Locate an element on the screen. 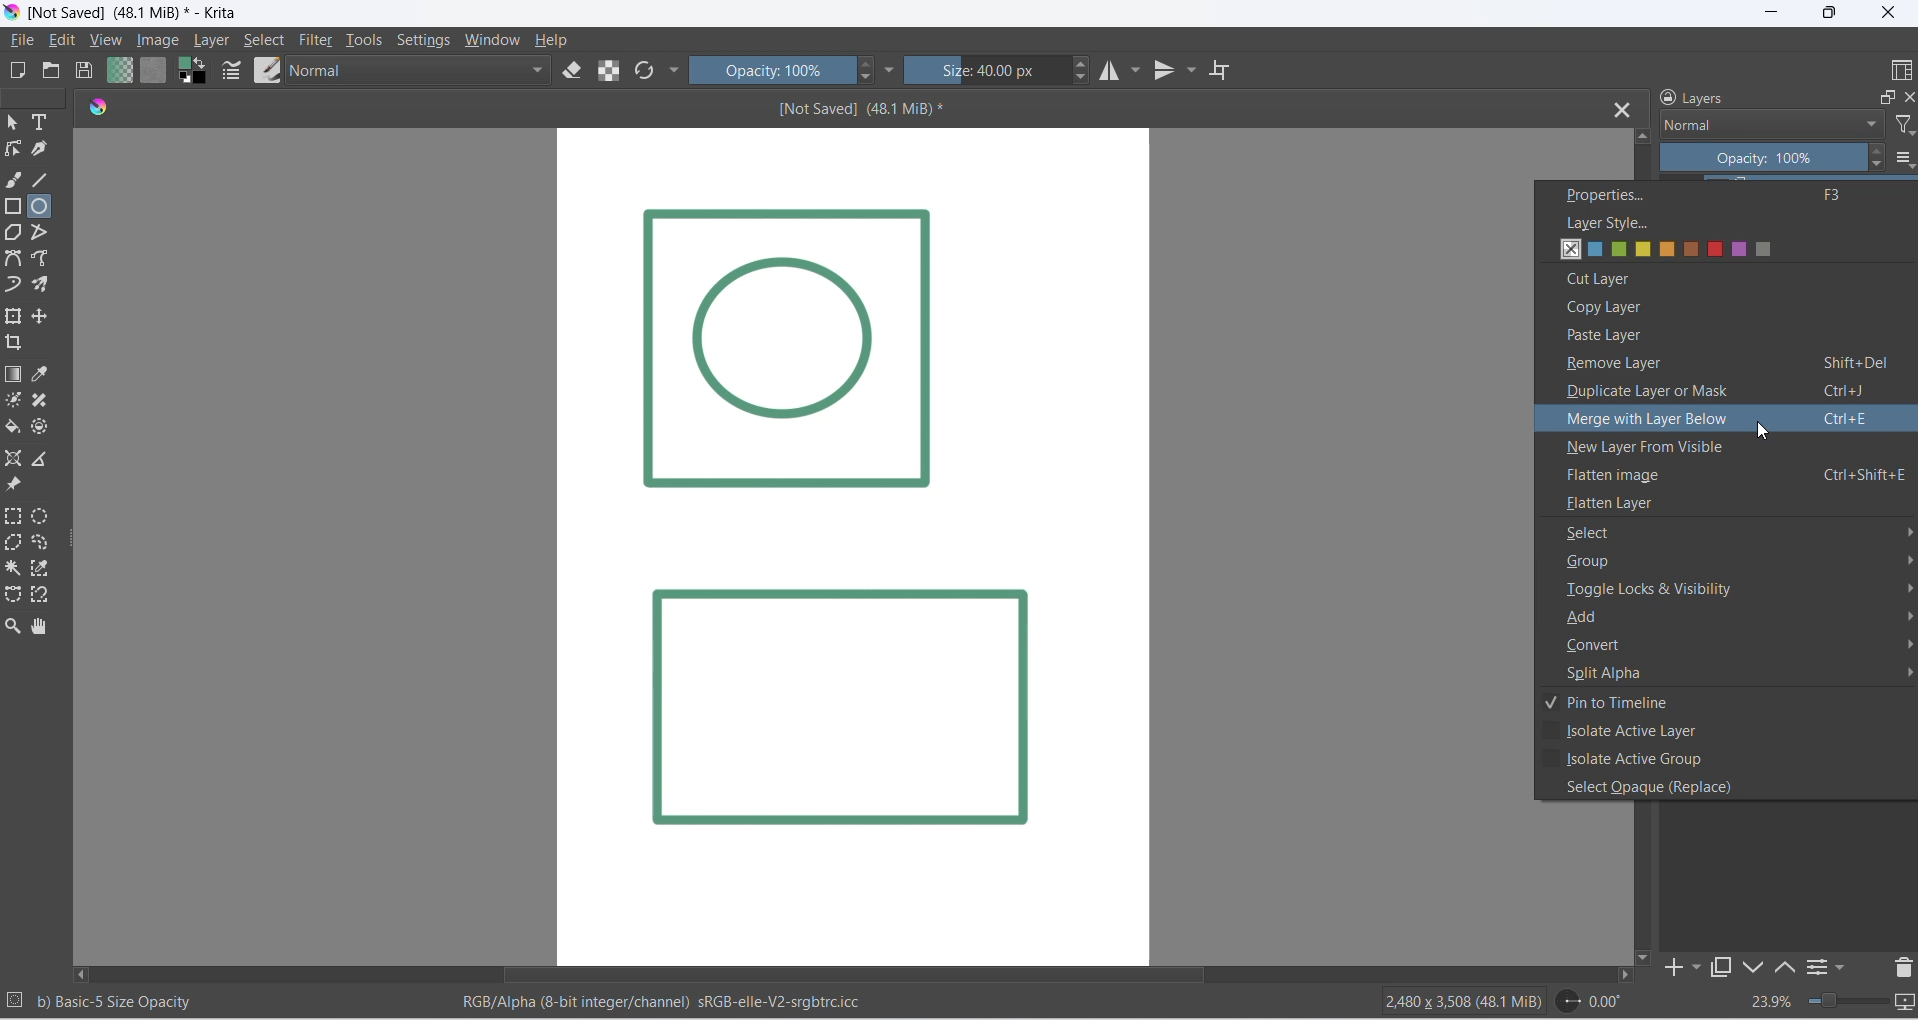  measure distance between two points is located at coordinates (45, 458).